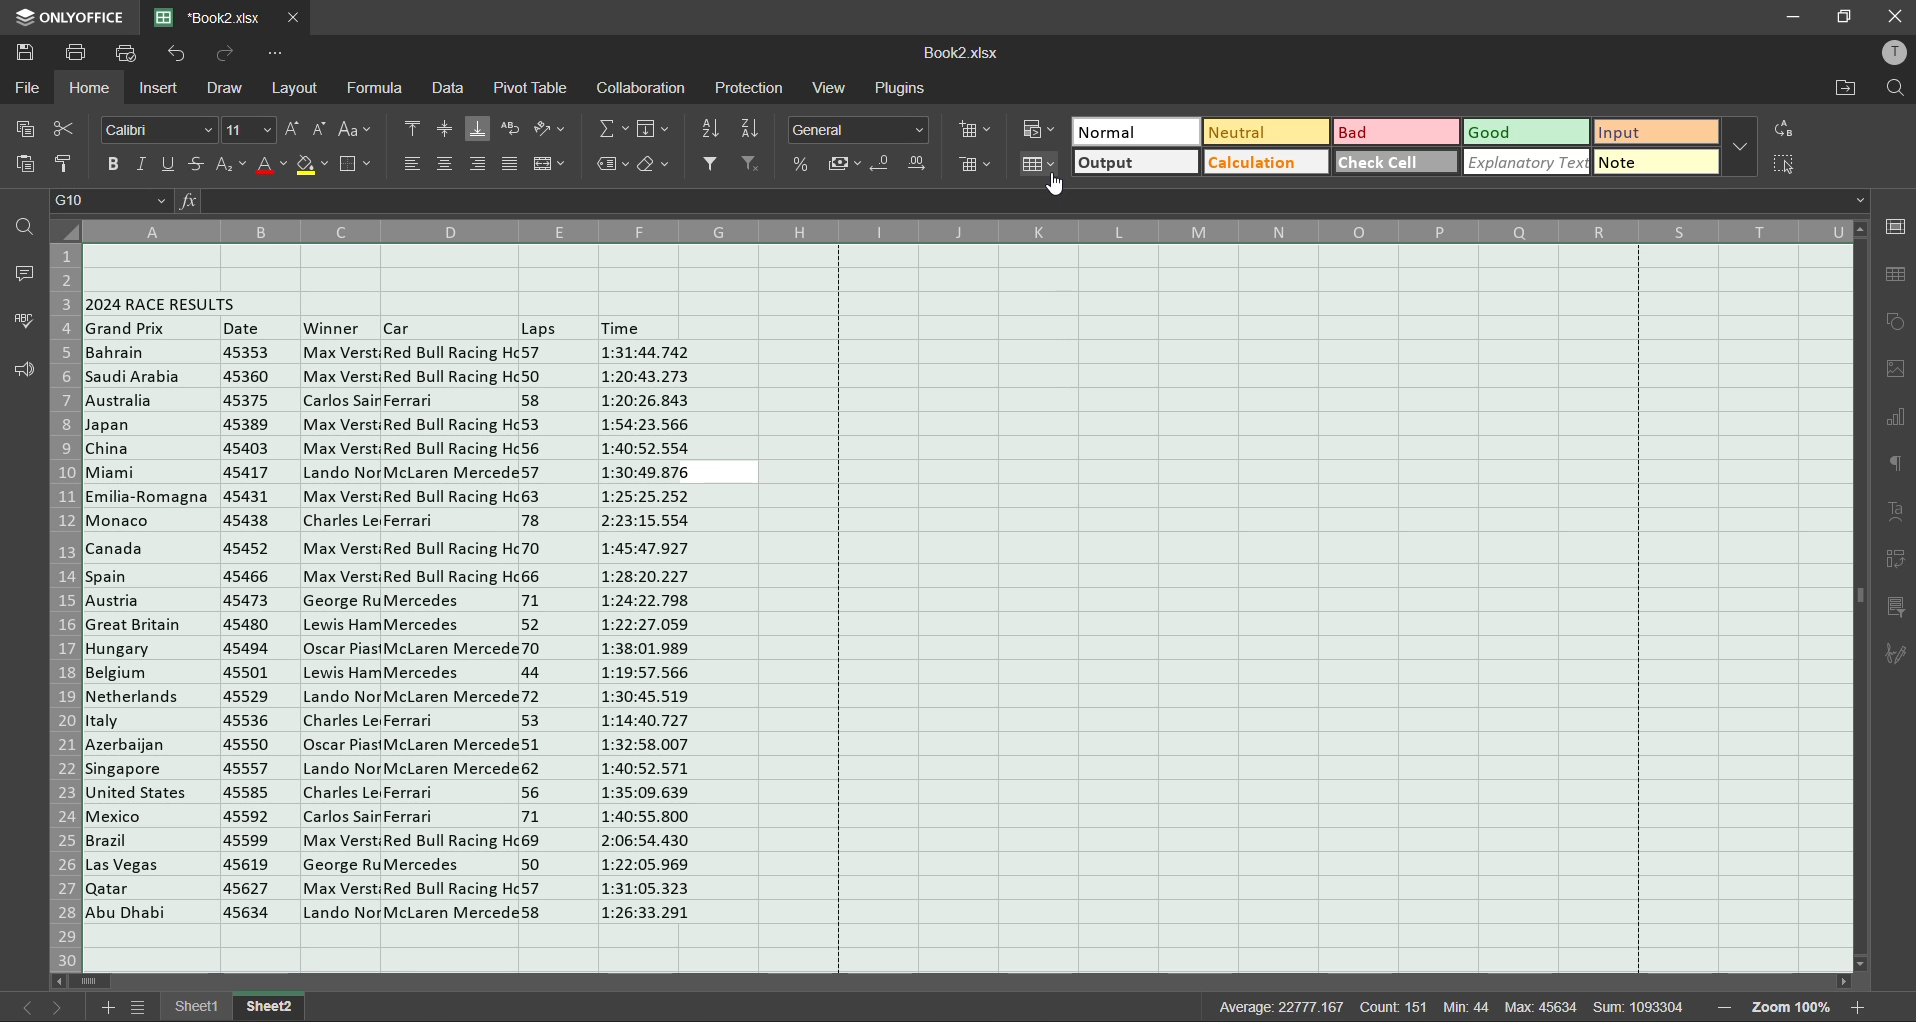 The image size is (1916, 1022). I want to click on change case, so click(353, 131).